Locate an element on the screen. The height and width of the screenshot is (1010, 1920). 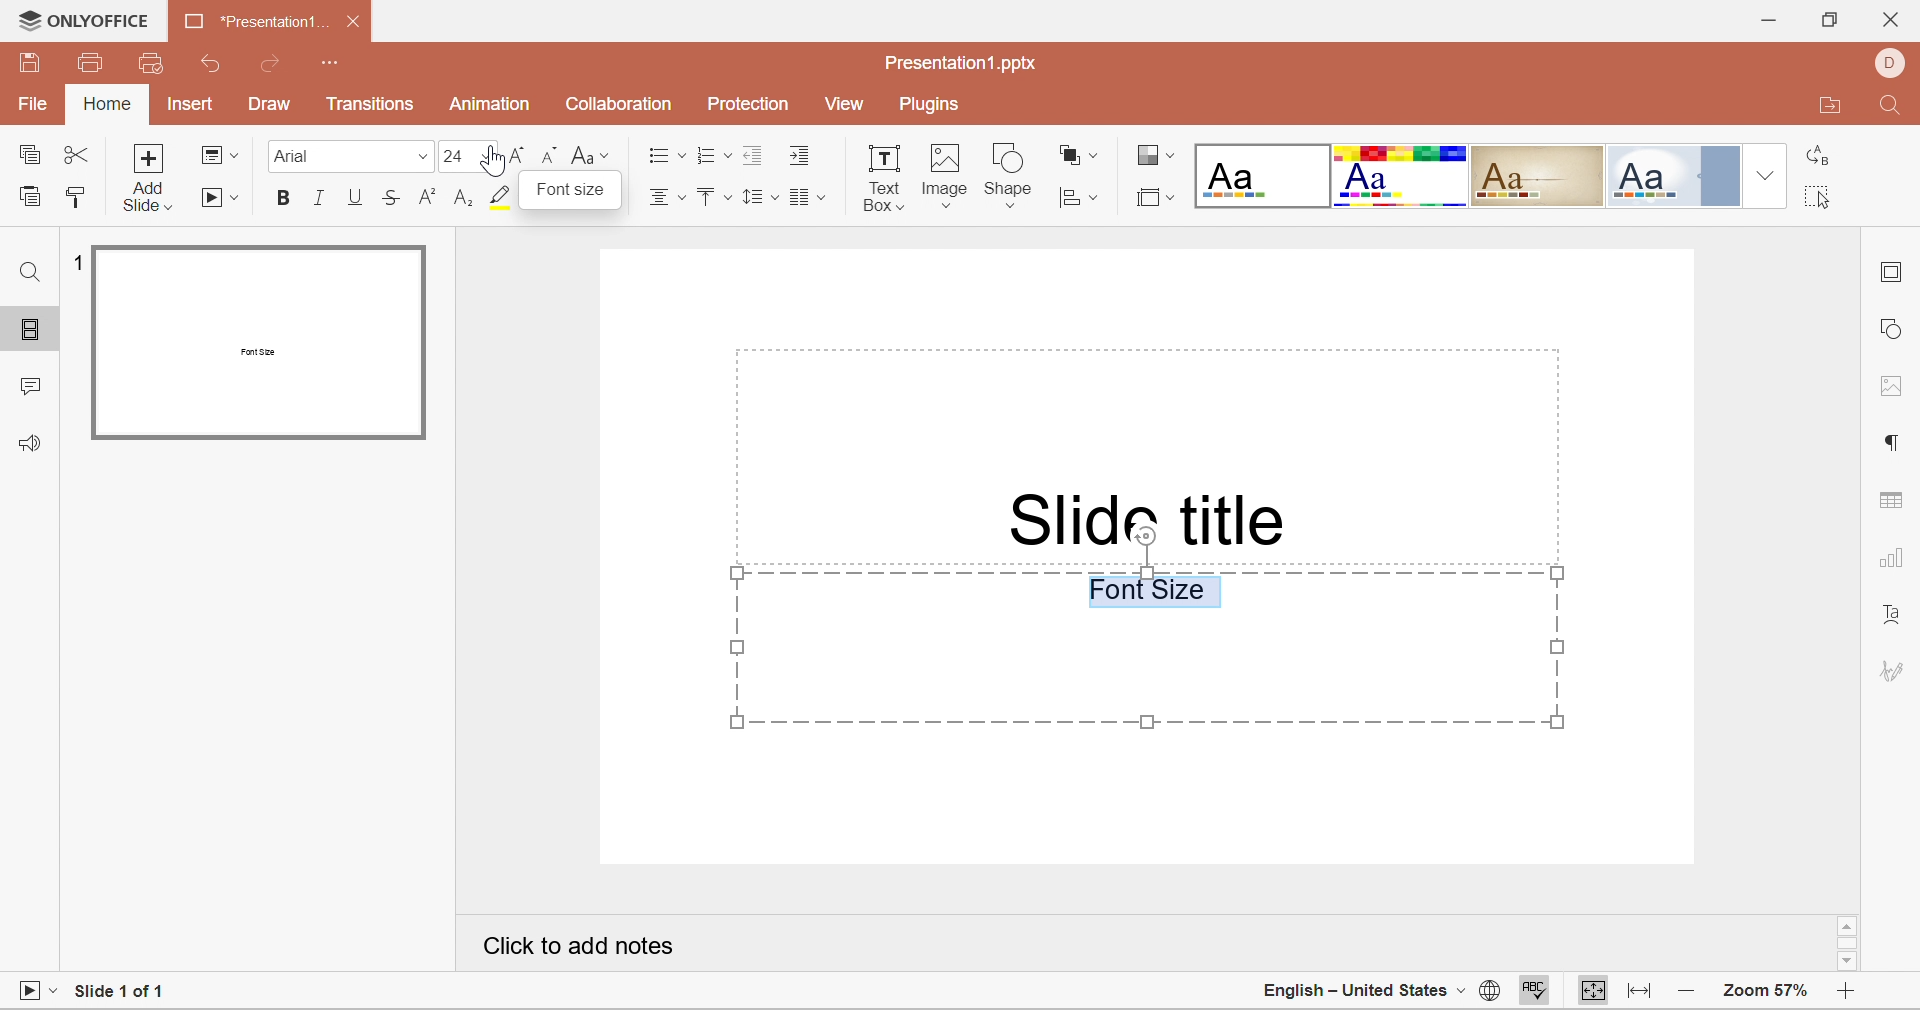
Selected text box is located at coordinates (1147, 649).